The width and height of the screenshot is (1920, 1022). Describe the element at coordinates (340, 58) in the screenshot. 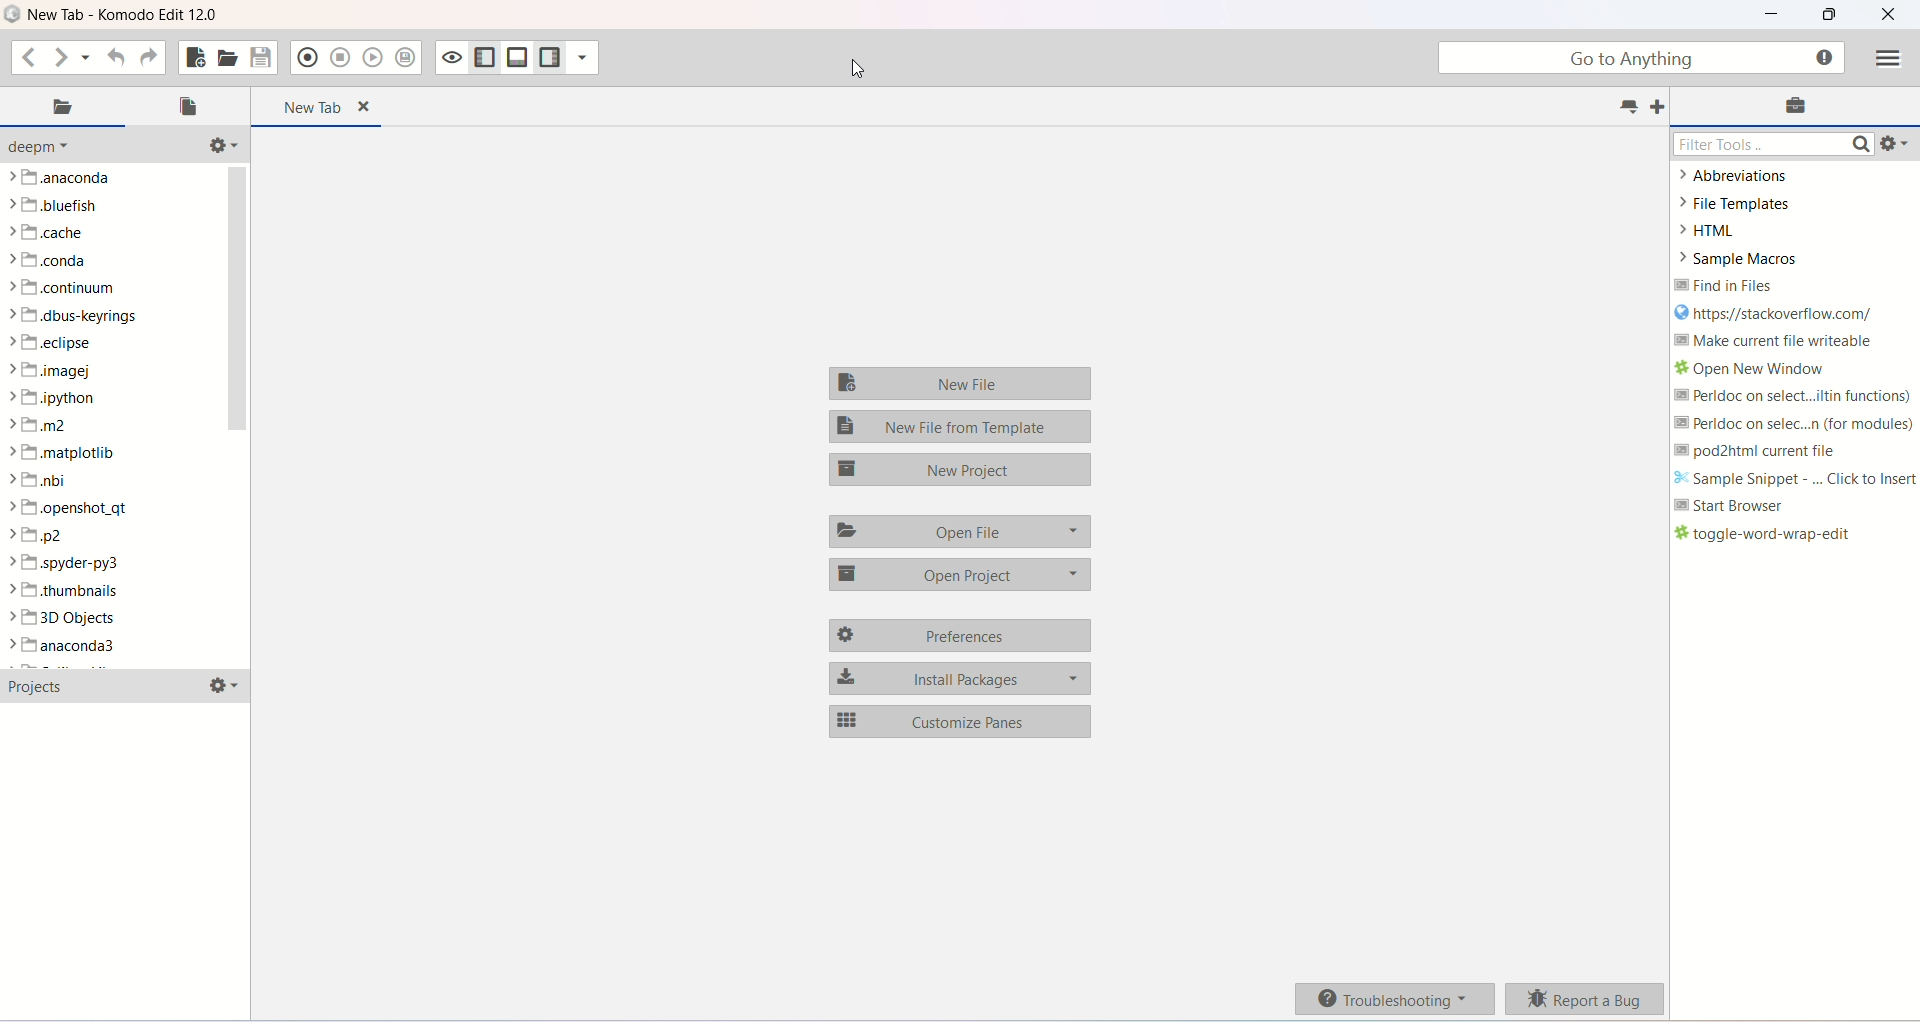

I see `stop recording macro` at that location.